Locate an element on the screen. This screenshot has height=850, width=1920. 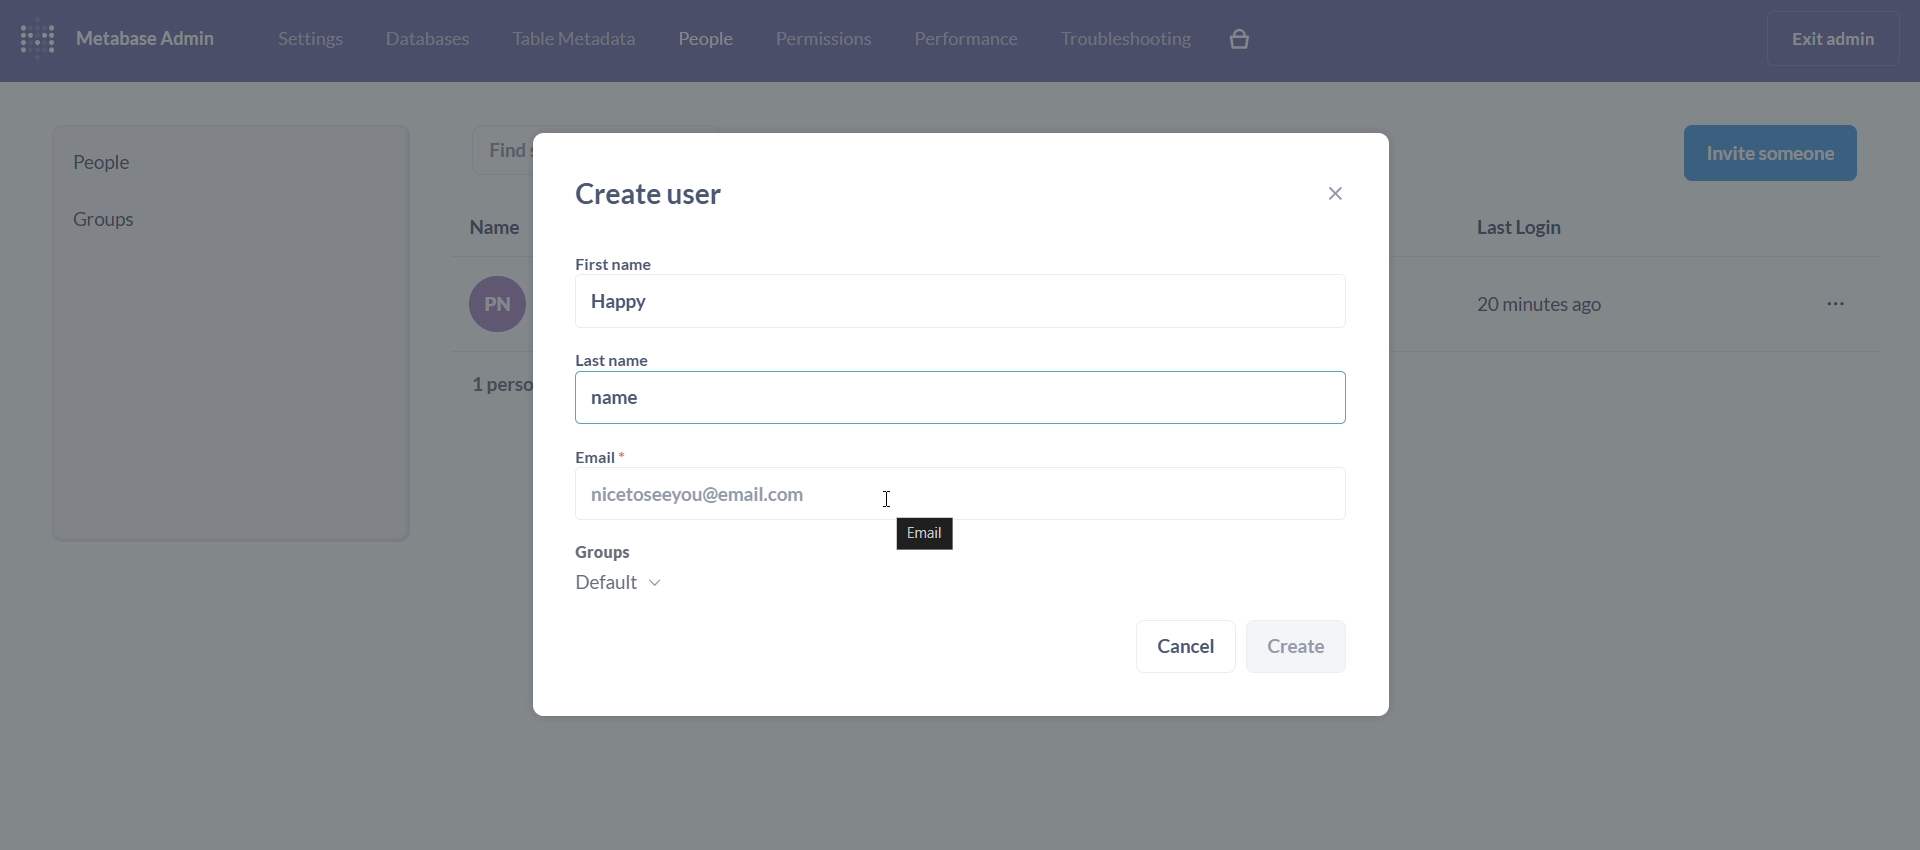
cursor is located at coordinates (886, 499).